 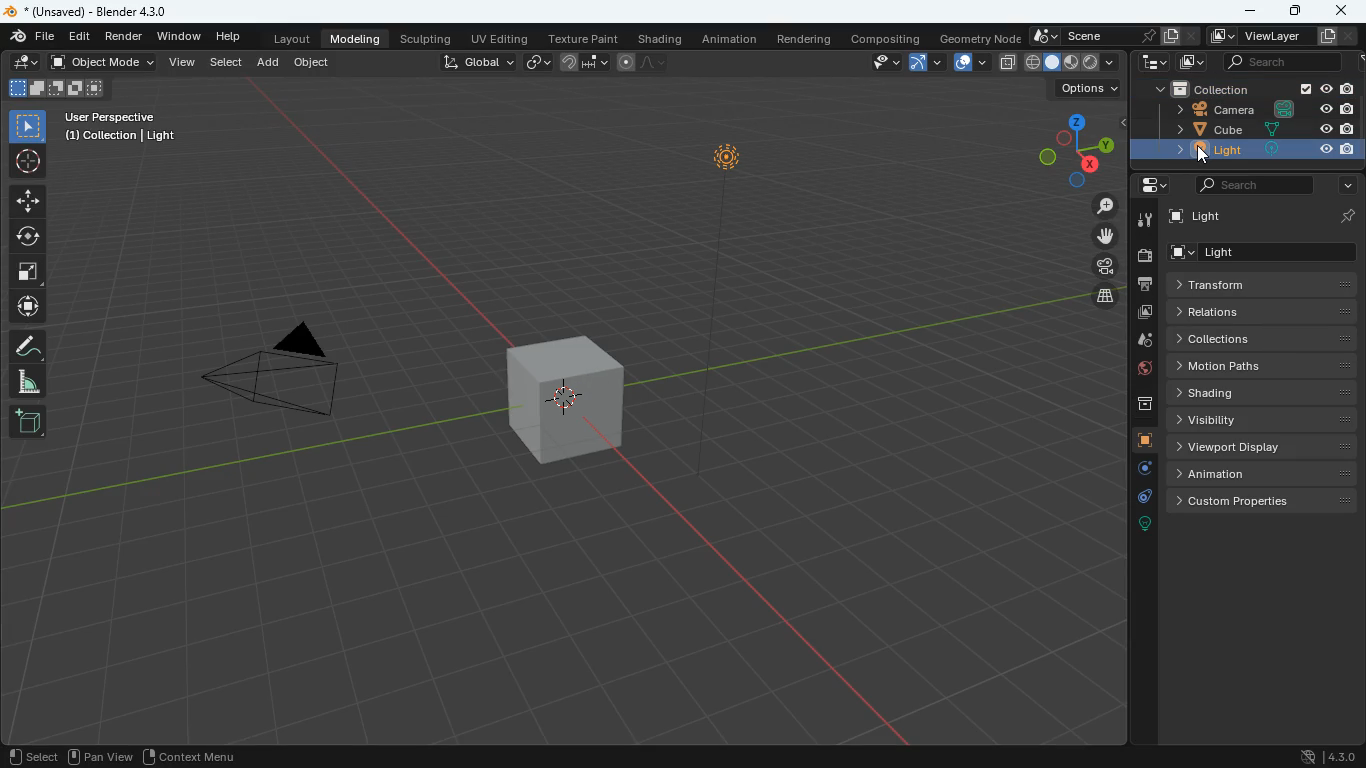 What do you see at coordinates (26, 238) in the screenshot?
I see `rotate` at bounding box center [26, 238].